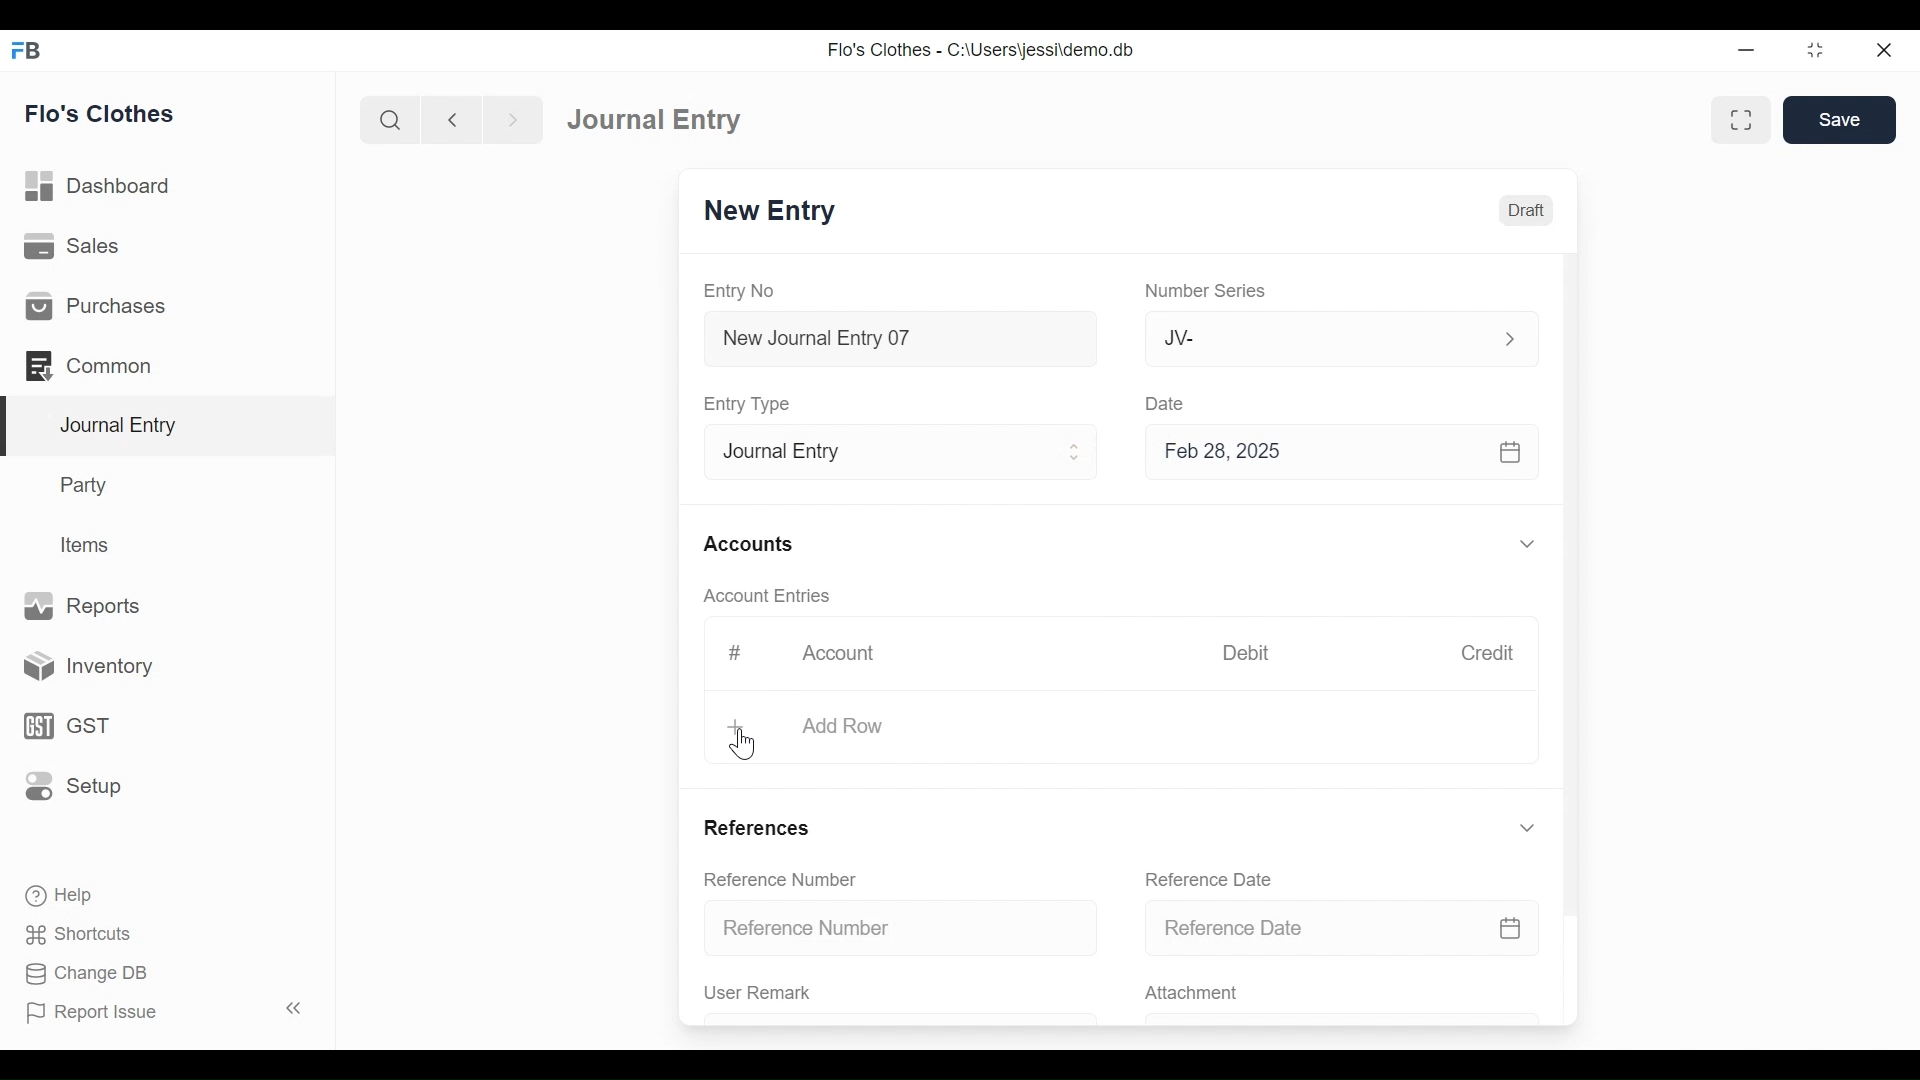 Image resolution: width=1920 pixels, height=1080 pixels. I want to click on Expand, so click(1530, 827).